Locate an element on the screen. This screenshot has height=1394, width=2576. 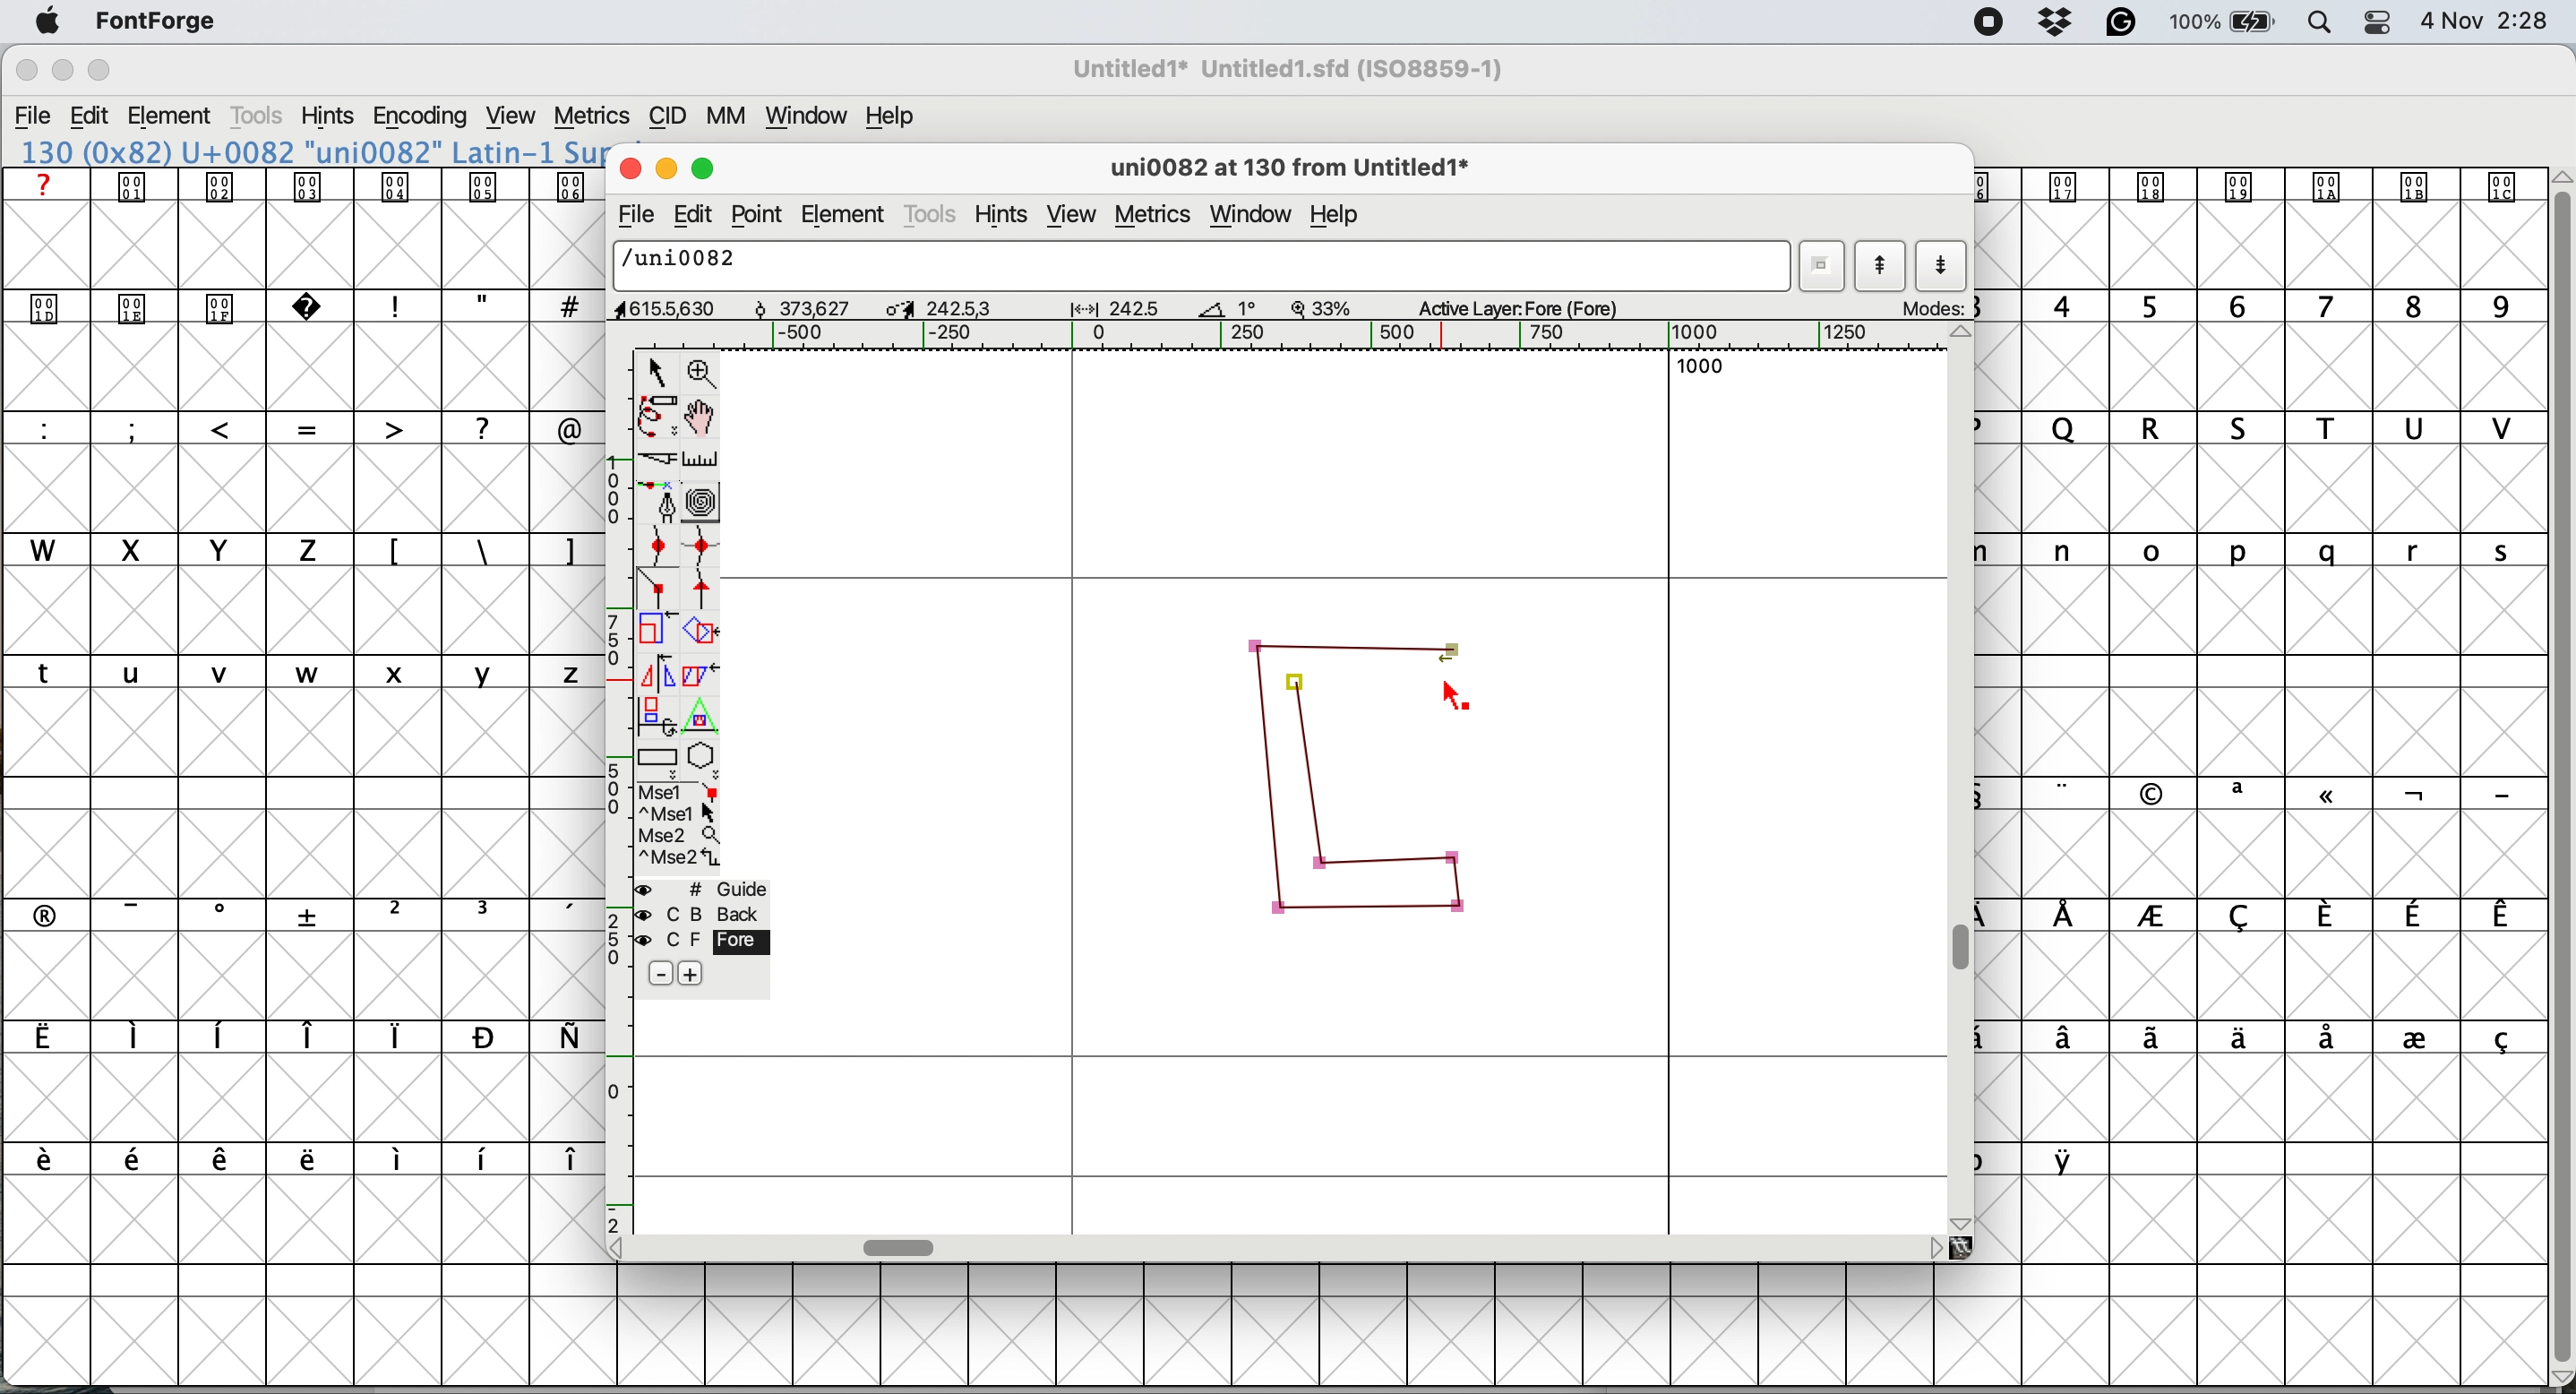
scroll button is located at coordinates (1963, 335).